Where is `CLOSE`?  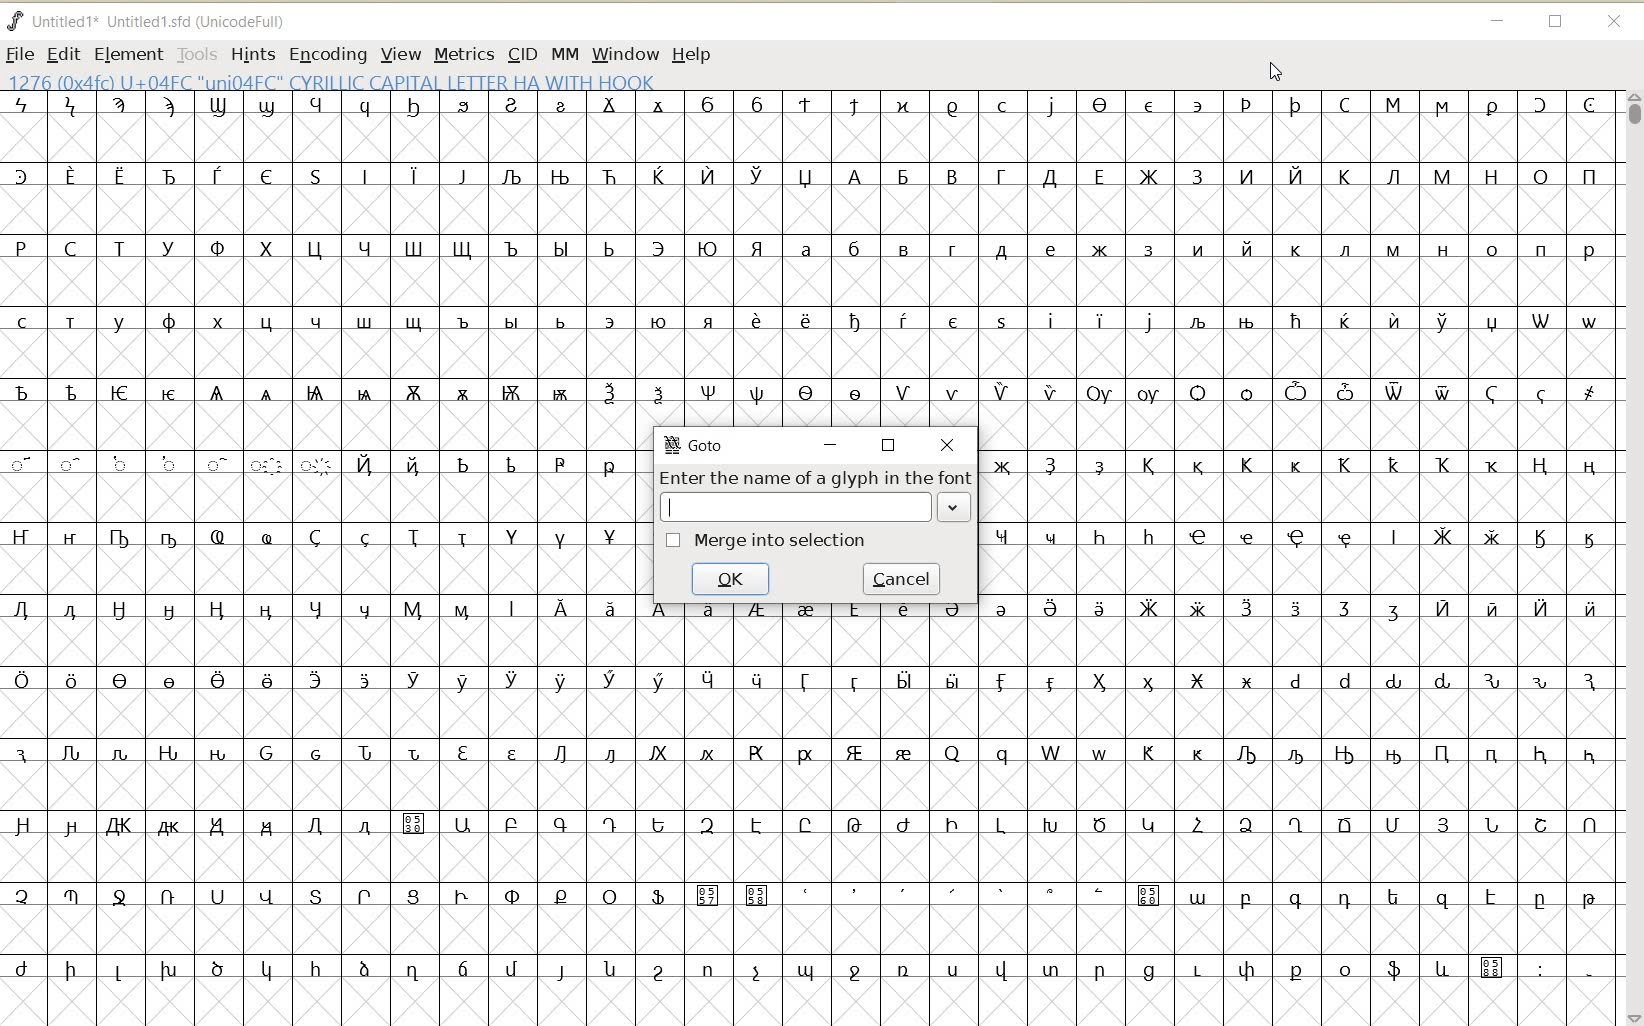 CLOSE is located at coordinates (1618, 23).